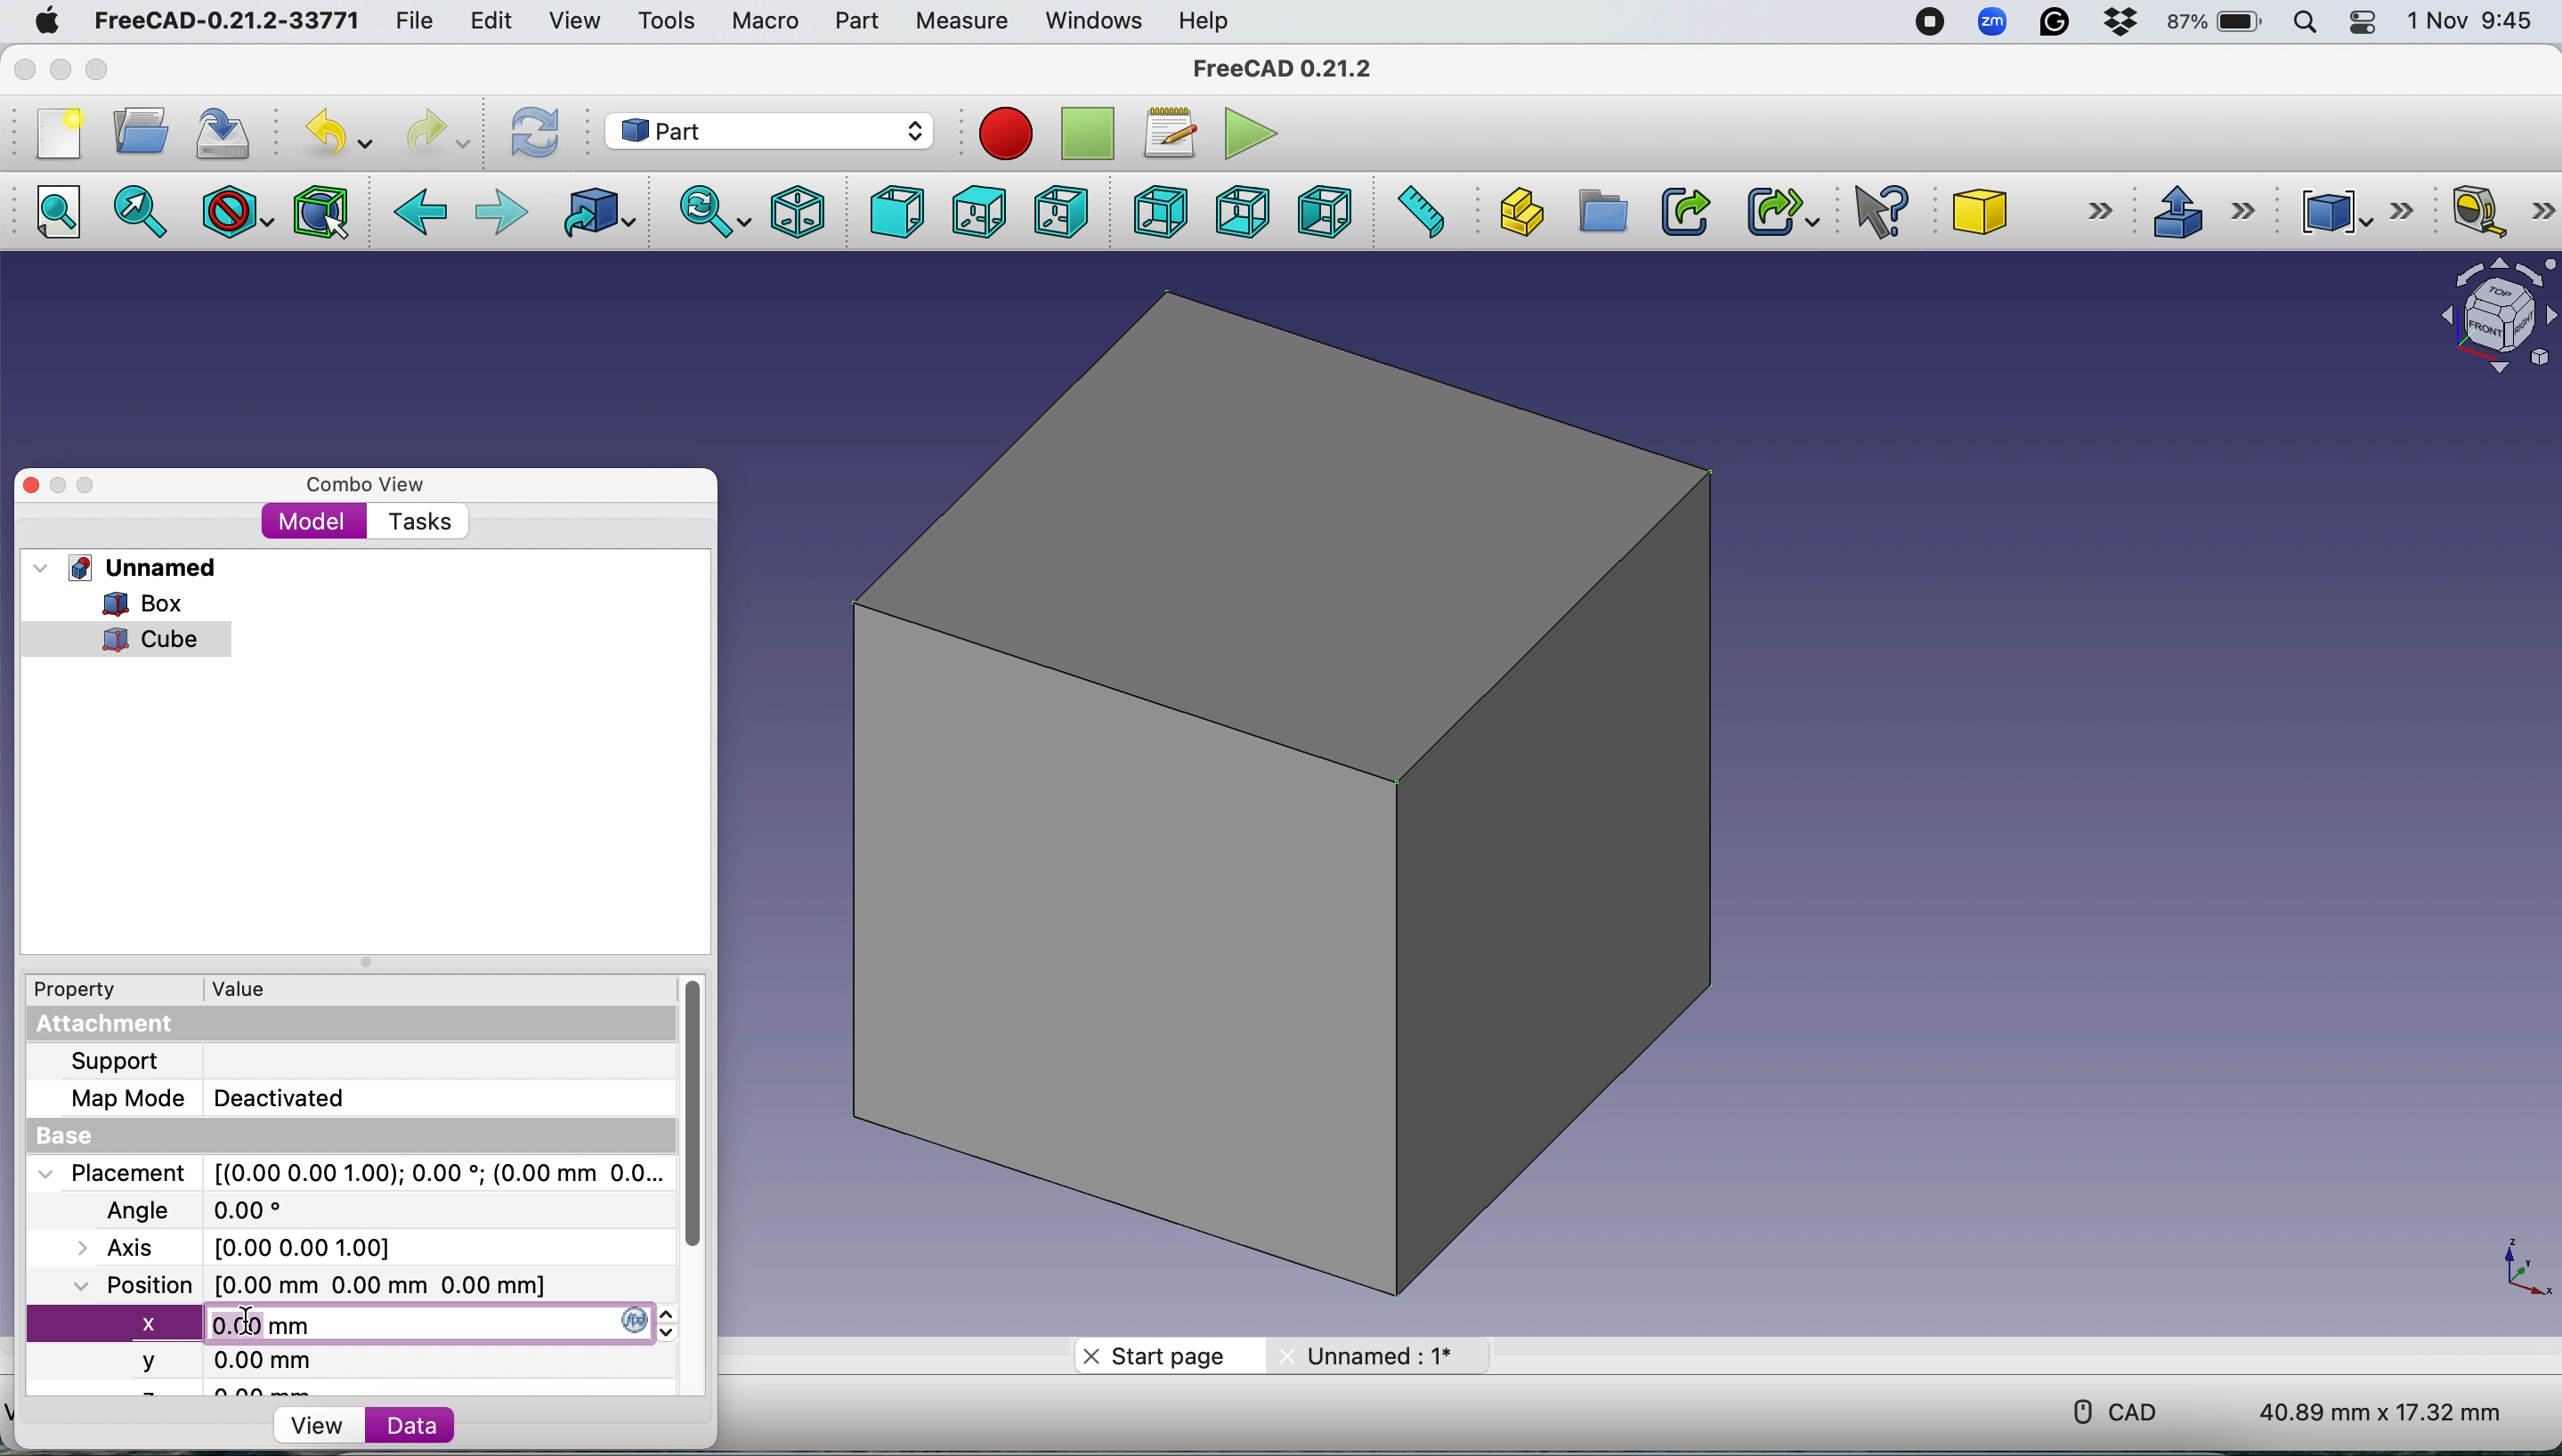  Describe the element at coordinates (111, 1026) in the screenshot. I see `Attachment` at that location.